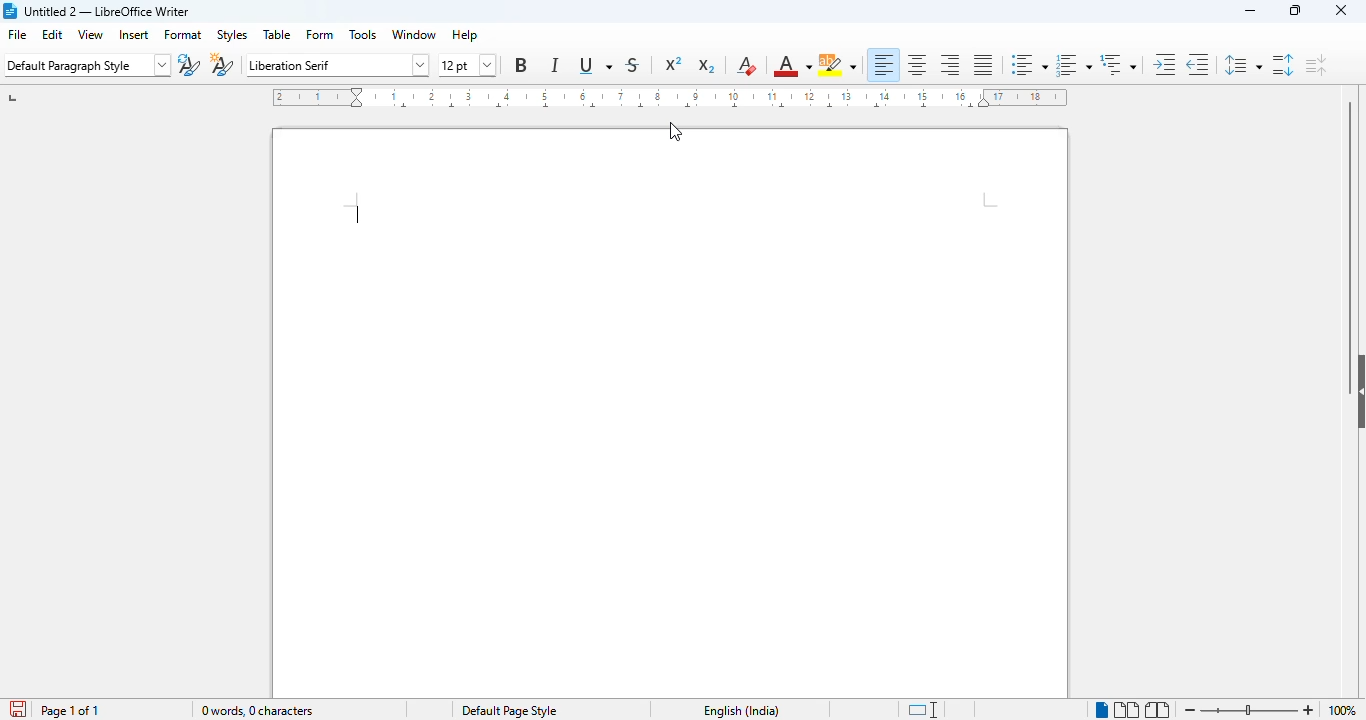 This screenshot has height=720, width=1366. Describe the element at coordinates (87, 66) in the screenshot. I see `set paragraph style` at that location.